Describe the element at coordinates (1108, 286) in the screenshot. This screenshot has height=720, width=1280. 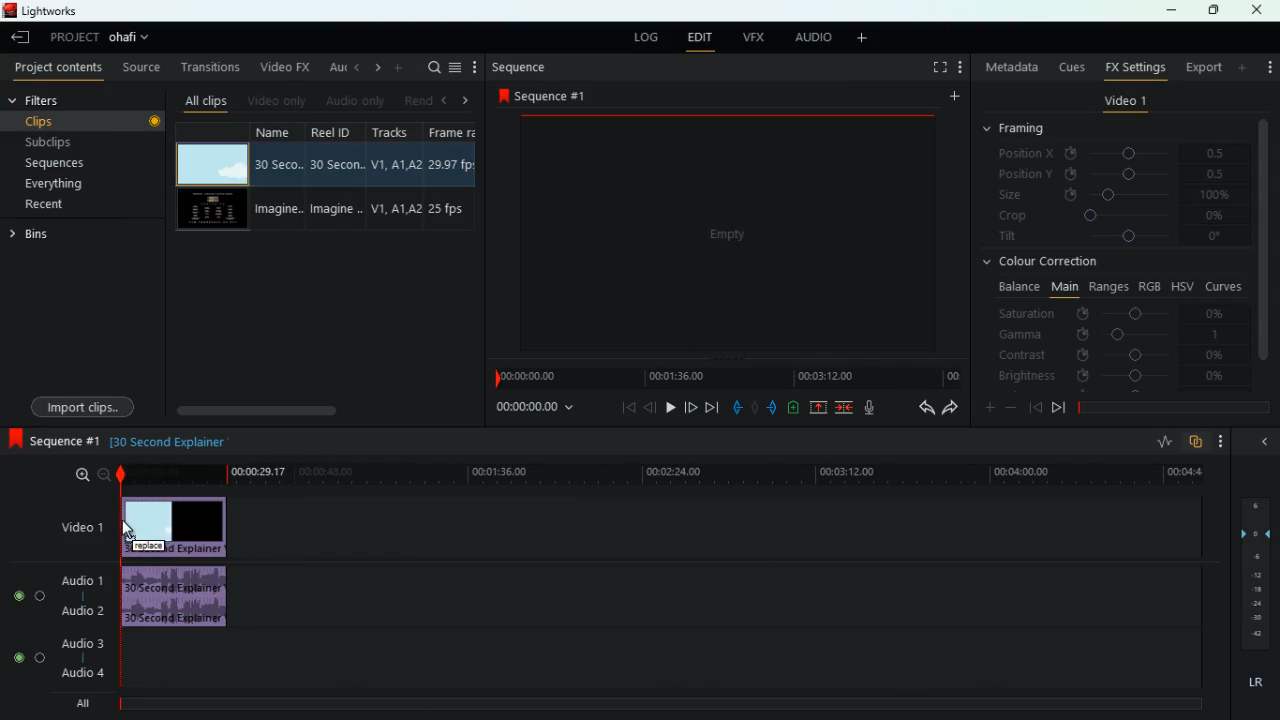
I see `ranges` at that location.